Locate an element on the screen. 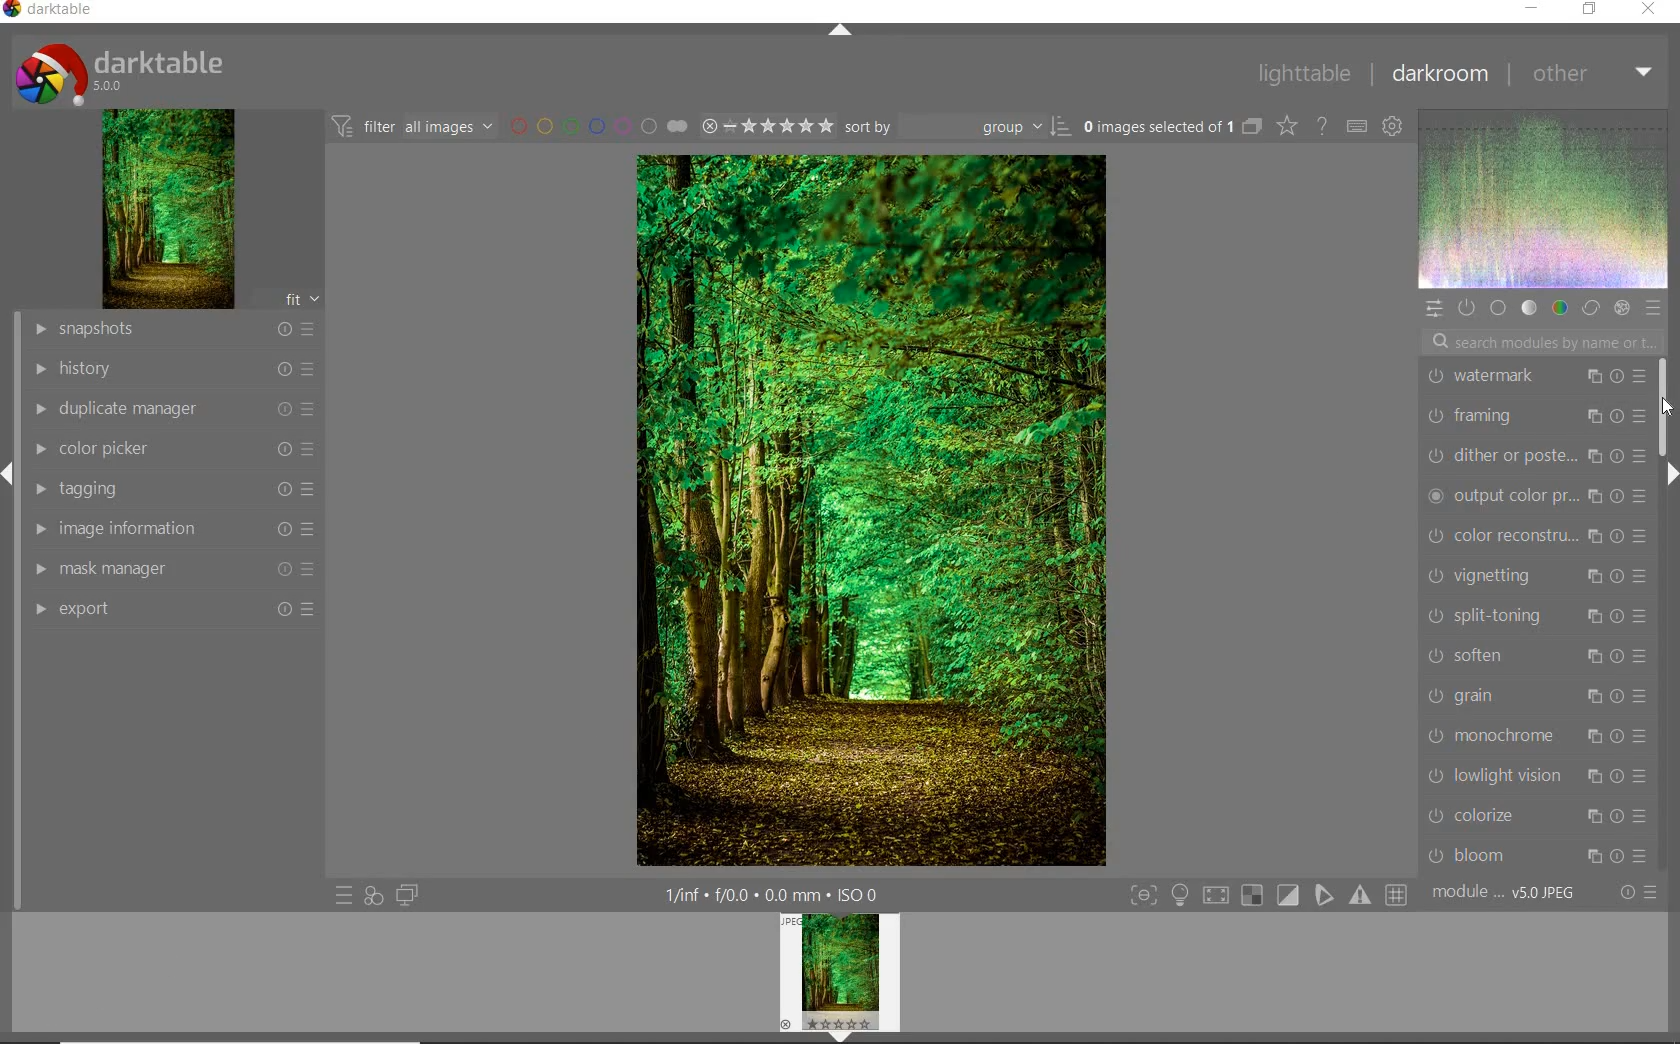 The image size is (1680, 1044). SELECTED IMAGE RANGE RATING is located at coordinates (765, 124).